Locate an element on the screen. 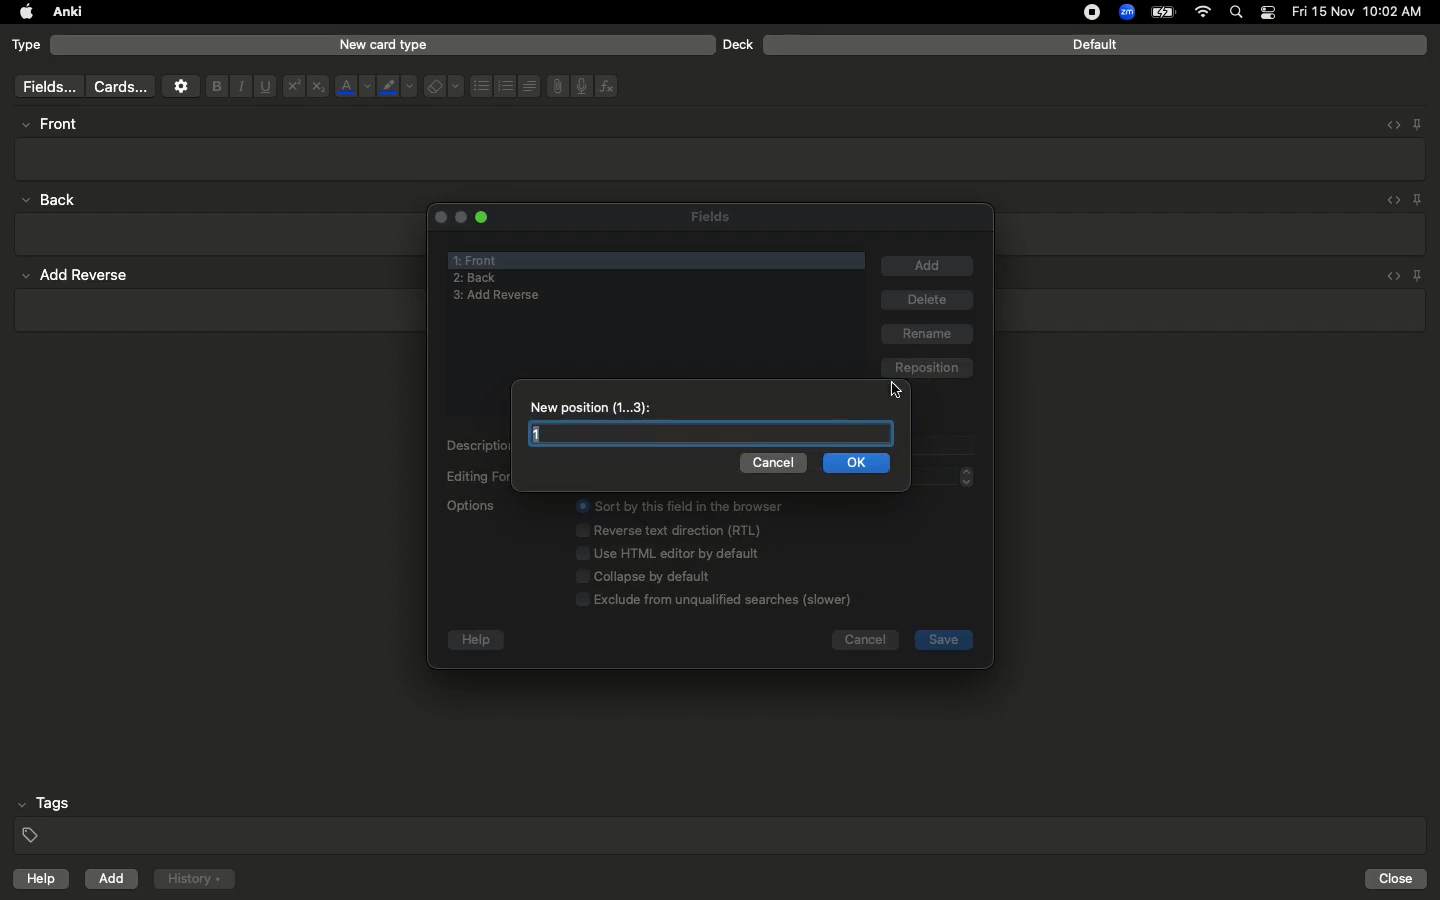 This screenshot has width=1440, height=900. Subscript is located at coordinates (318, 87).